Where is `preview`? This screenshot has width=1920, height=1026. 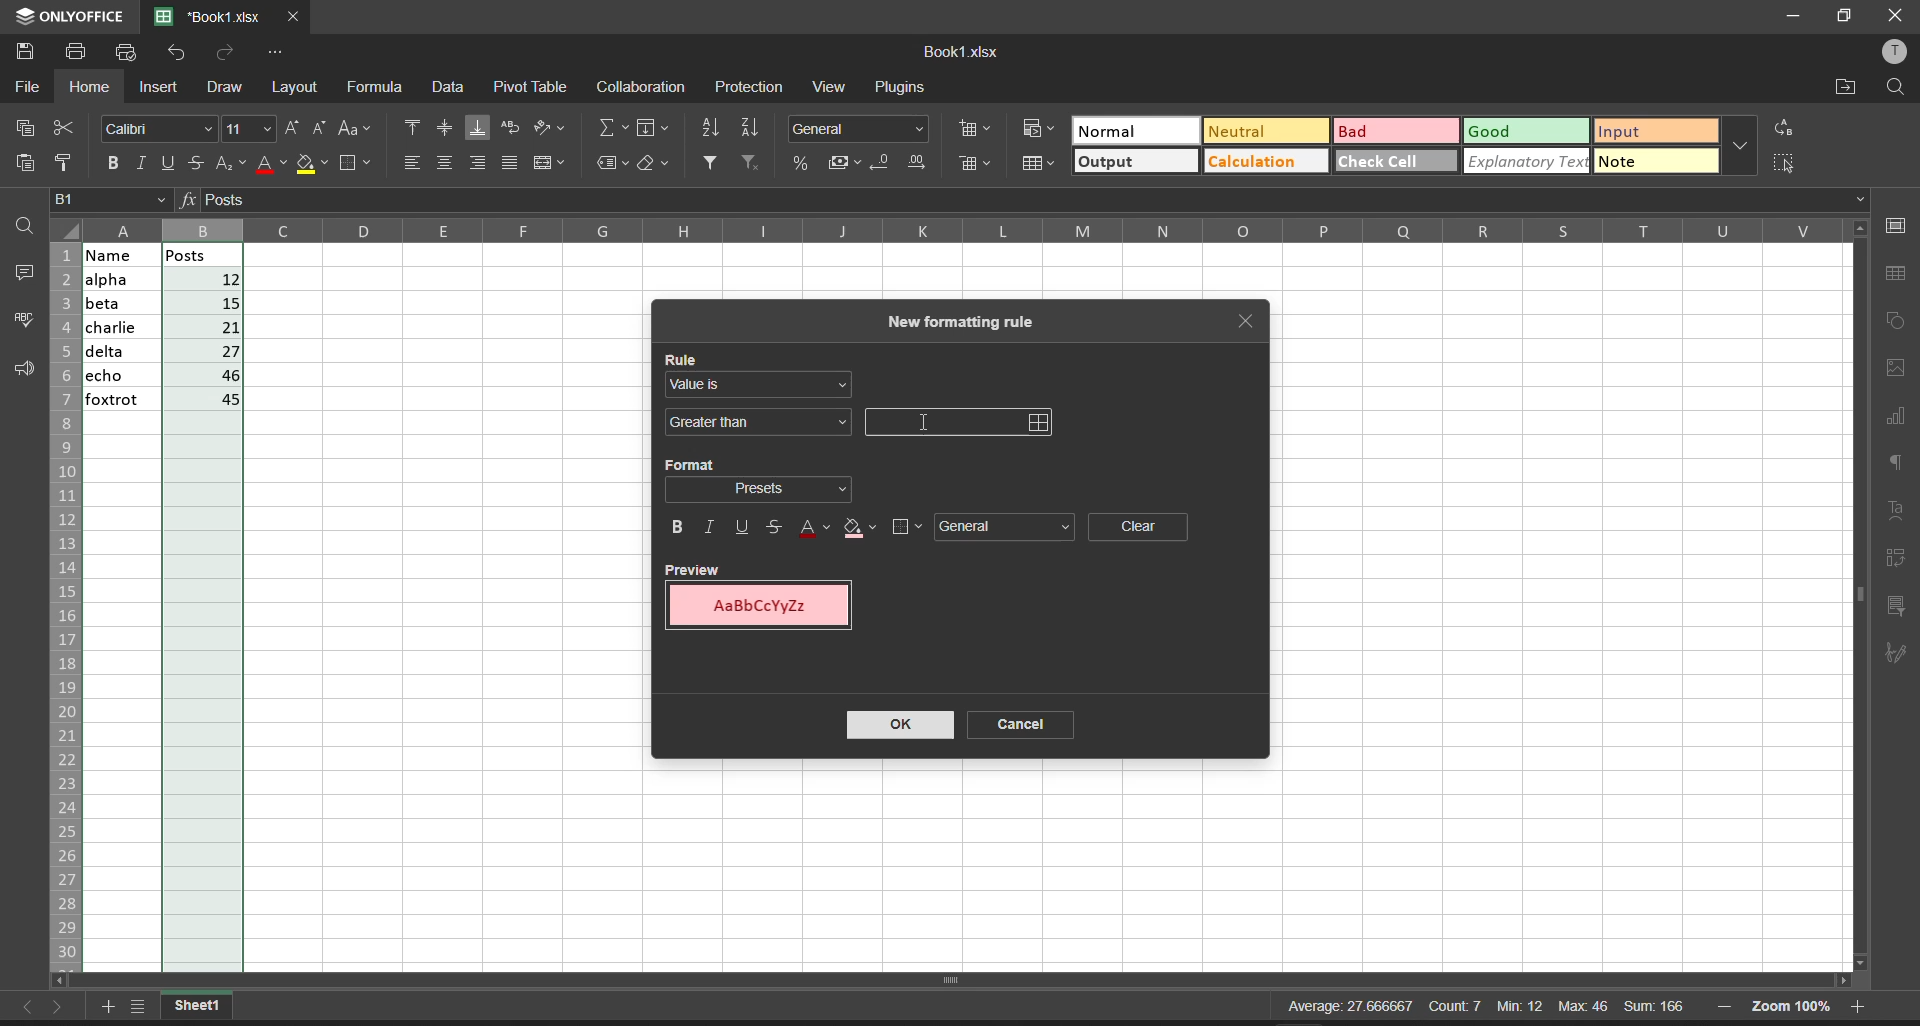
preview is located at coordinates (764, 599).